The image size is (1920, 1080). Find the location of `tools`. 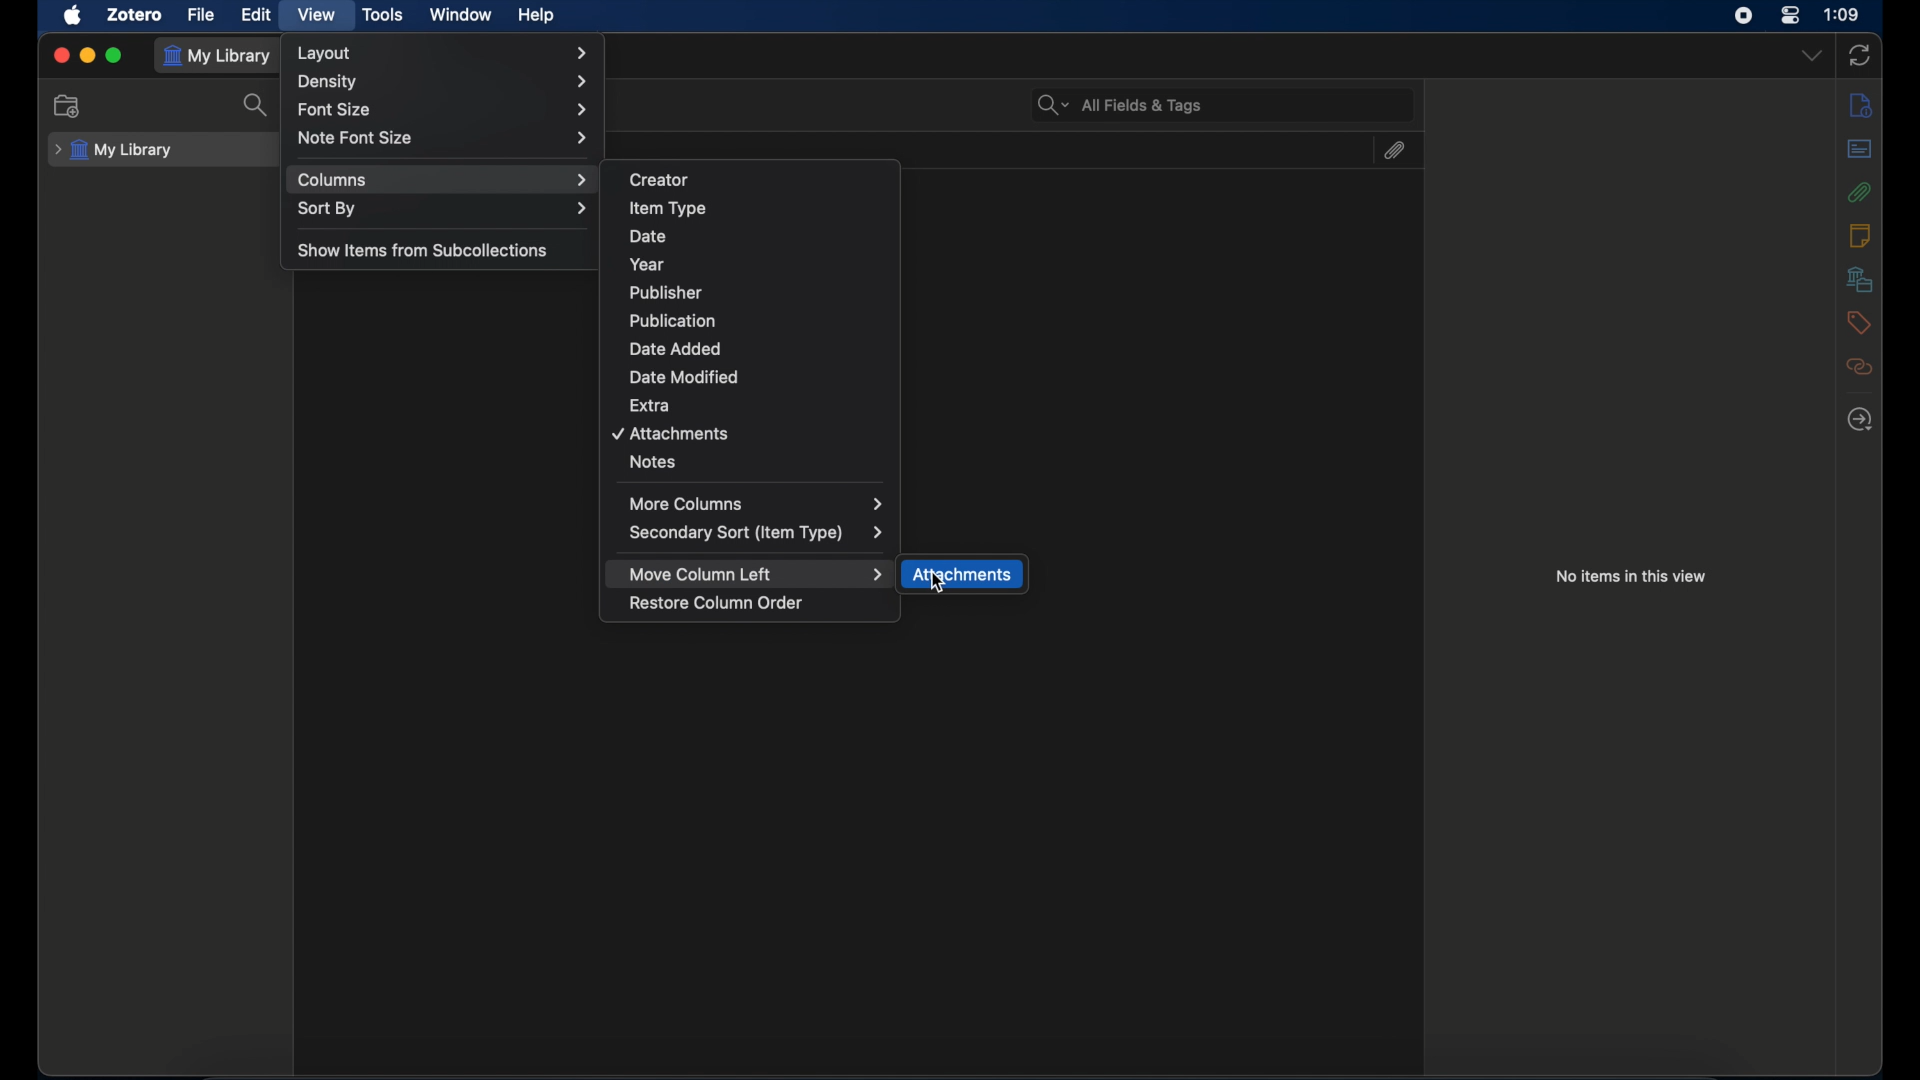

tools is located at coordinates (384, 15).